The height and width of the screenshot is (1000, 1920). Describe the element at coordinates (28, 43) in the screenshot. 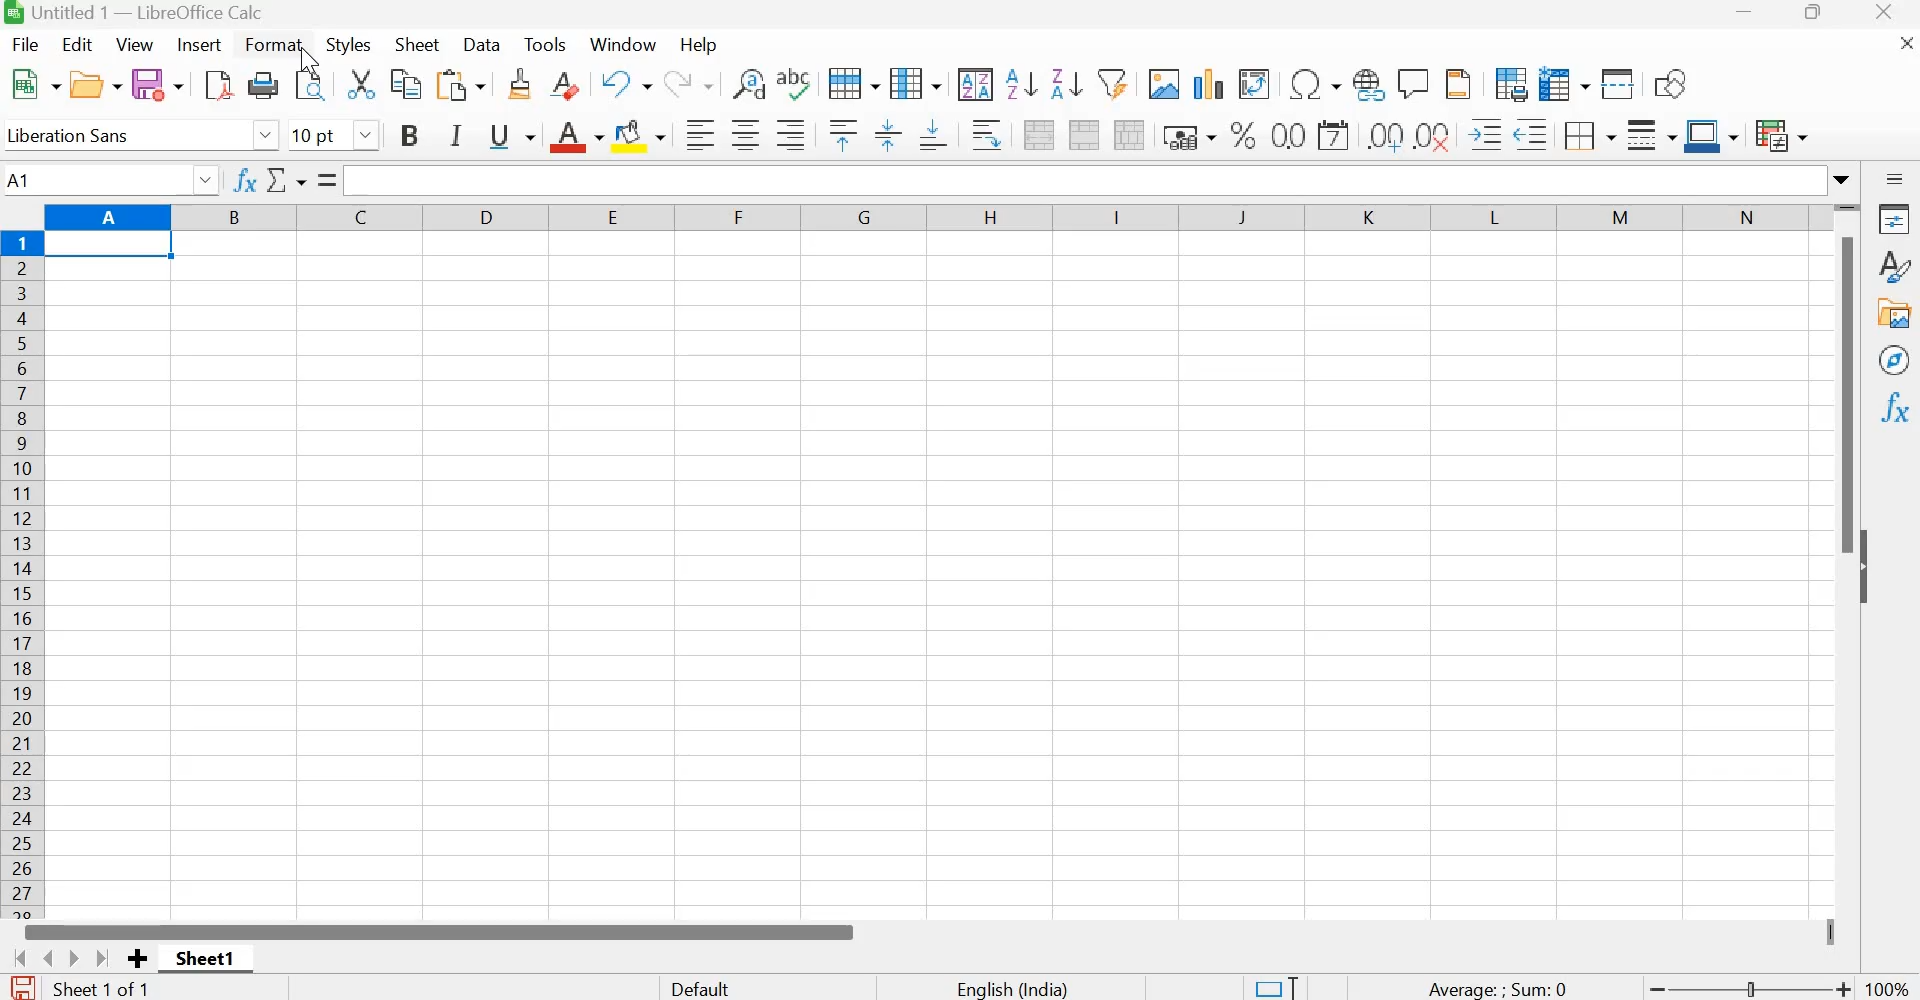

I see `File` at that location.